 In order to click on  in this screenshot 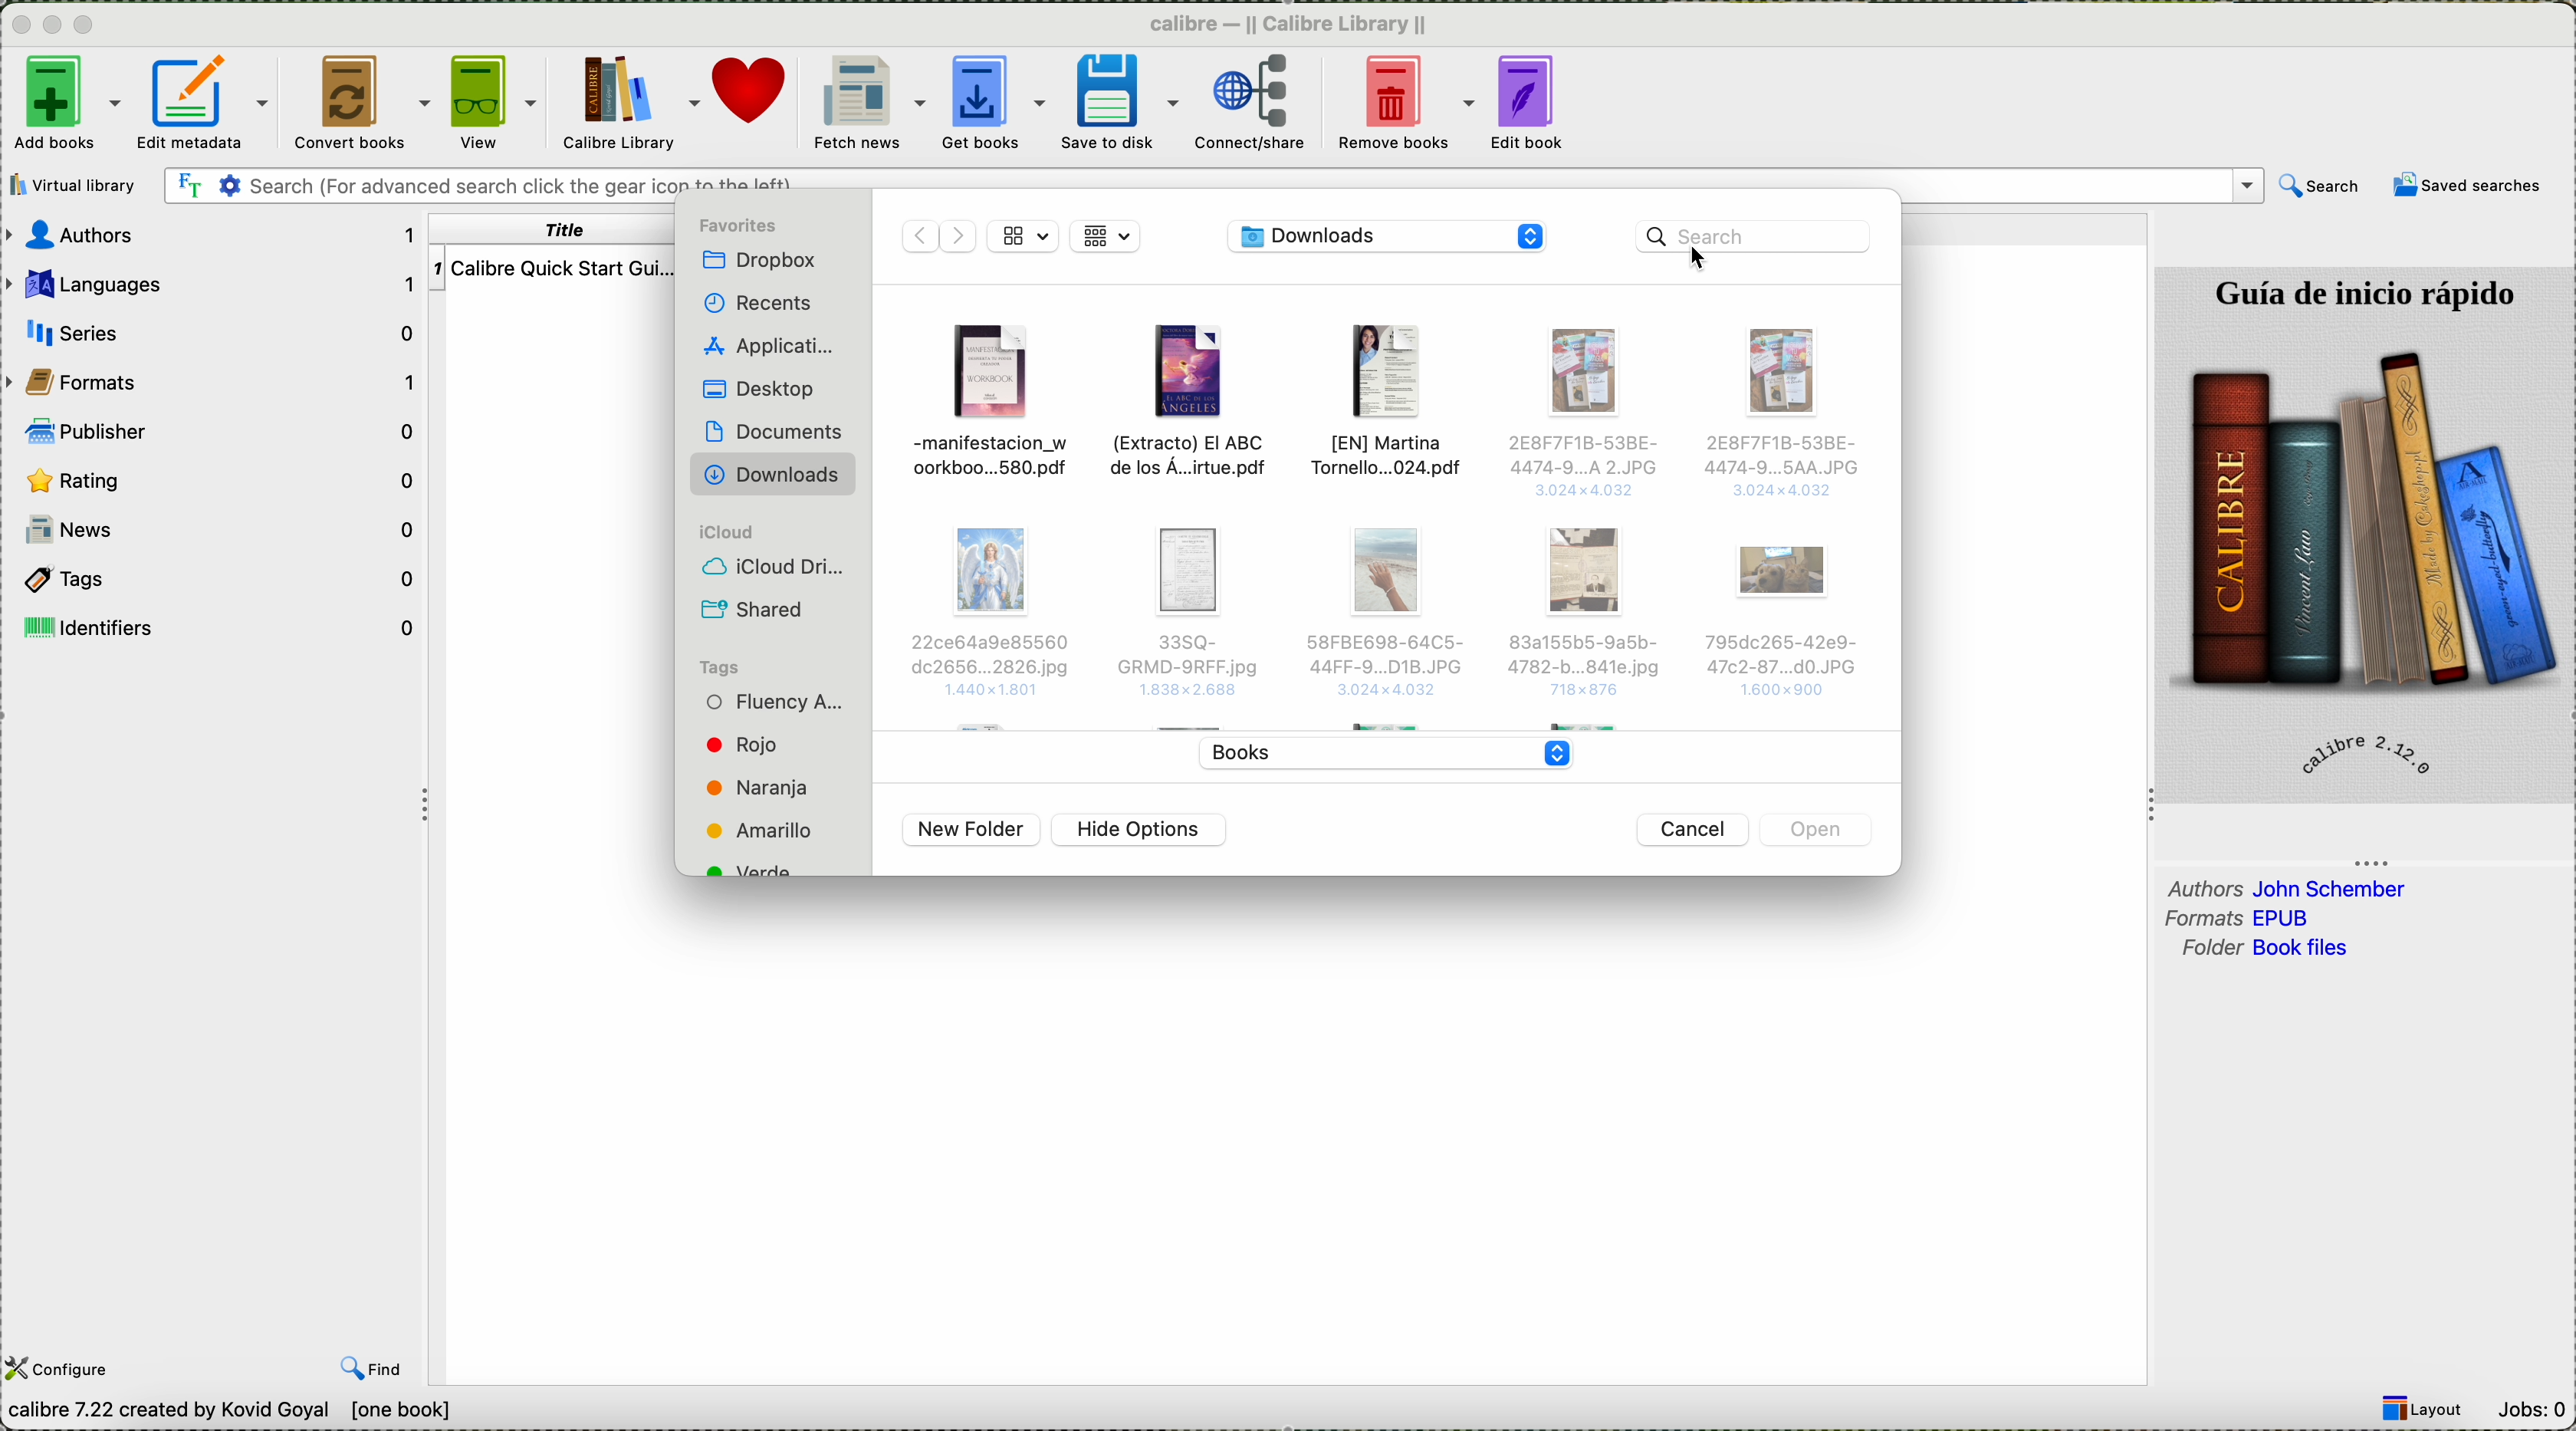, I will do `click(1388, 609)`.